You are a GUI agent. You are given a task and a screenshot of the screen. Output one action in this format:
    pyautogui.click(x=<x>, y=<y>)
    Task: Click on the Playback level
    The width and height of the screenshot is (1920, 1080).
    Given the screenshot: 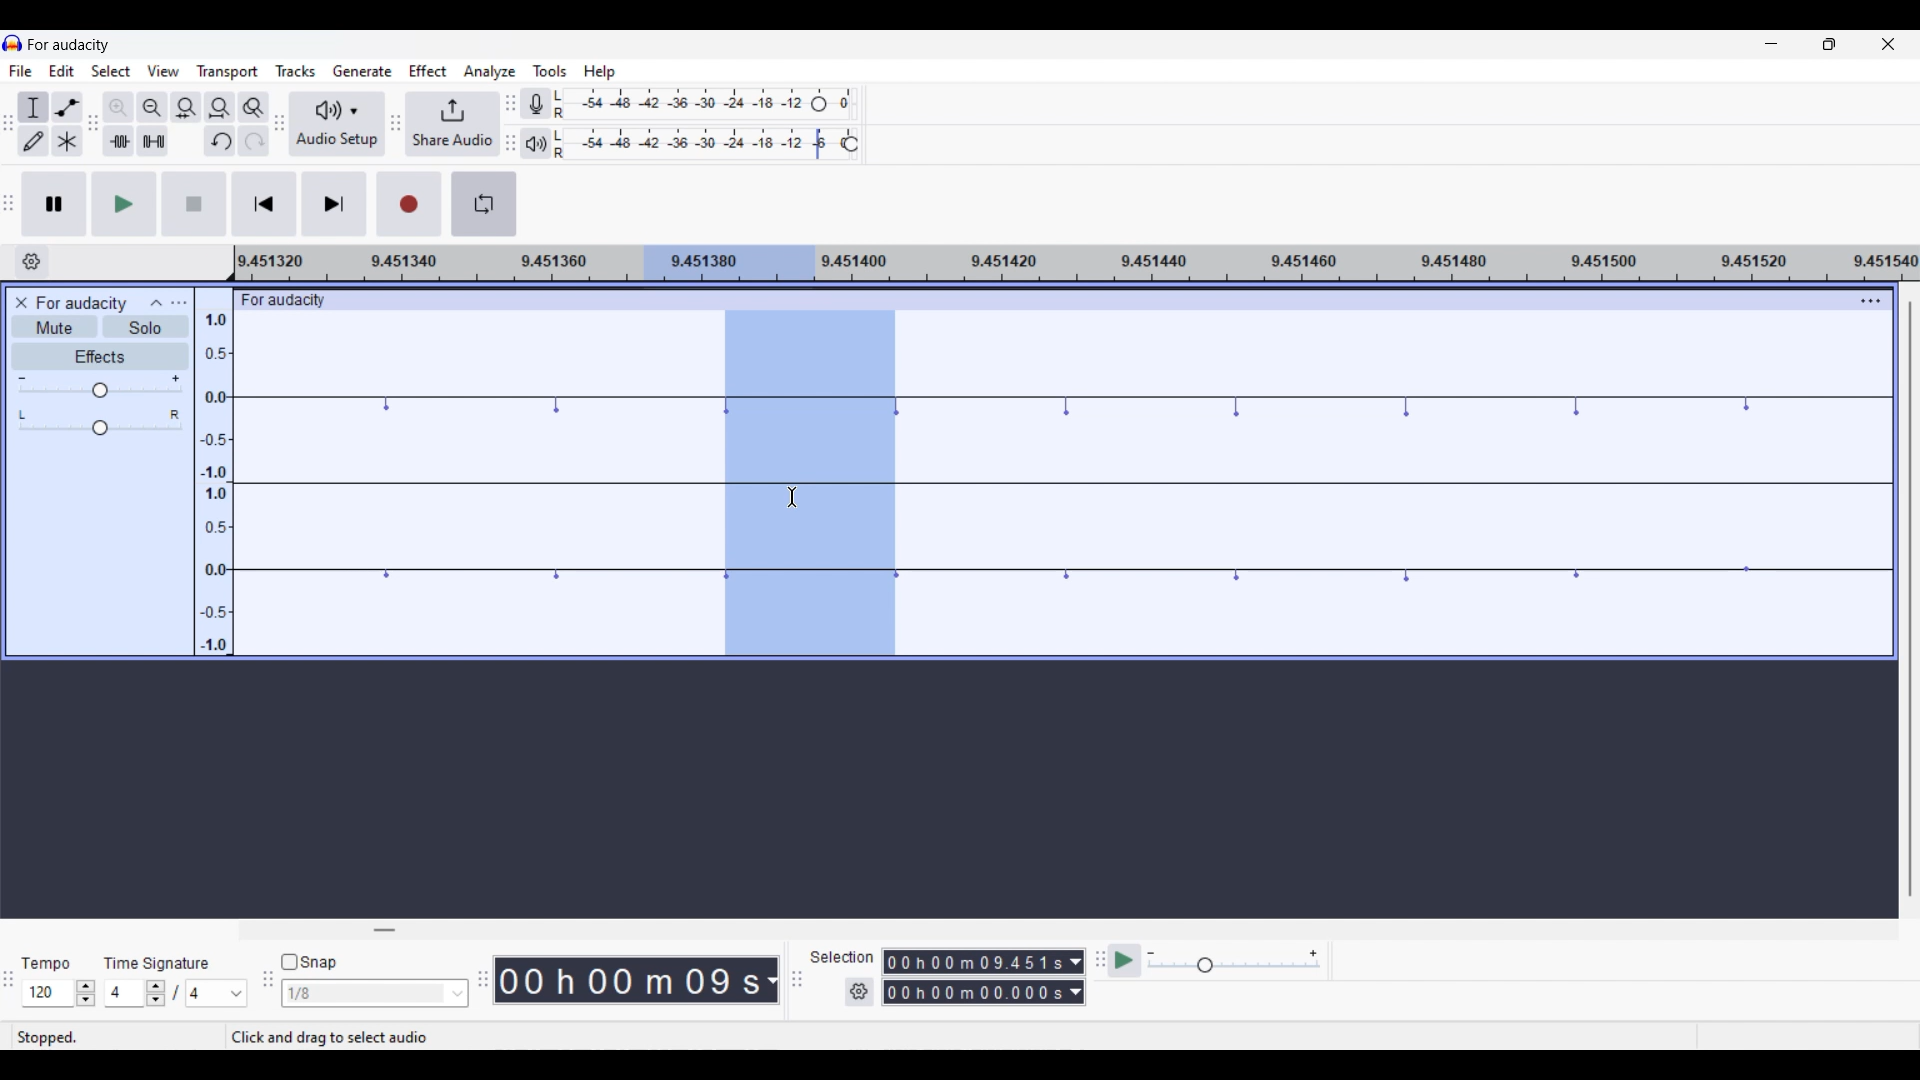 What is the action you would take?
    pyautogui.click(x=708, y=144)
    